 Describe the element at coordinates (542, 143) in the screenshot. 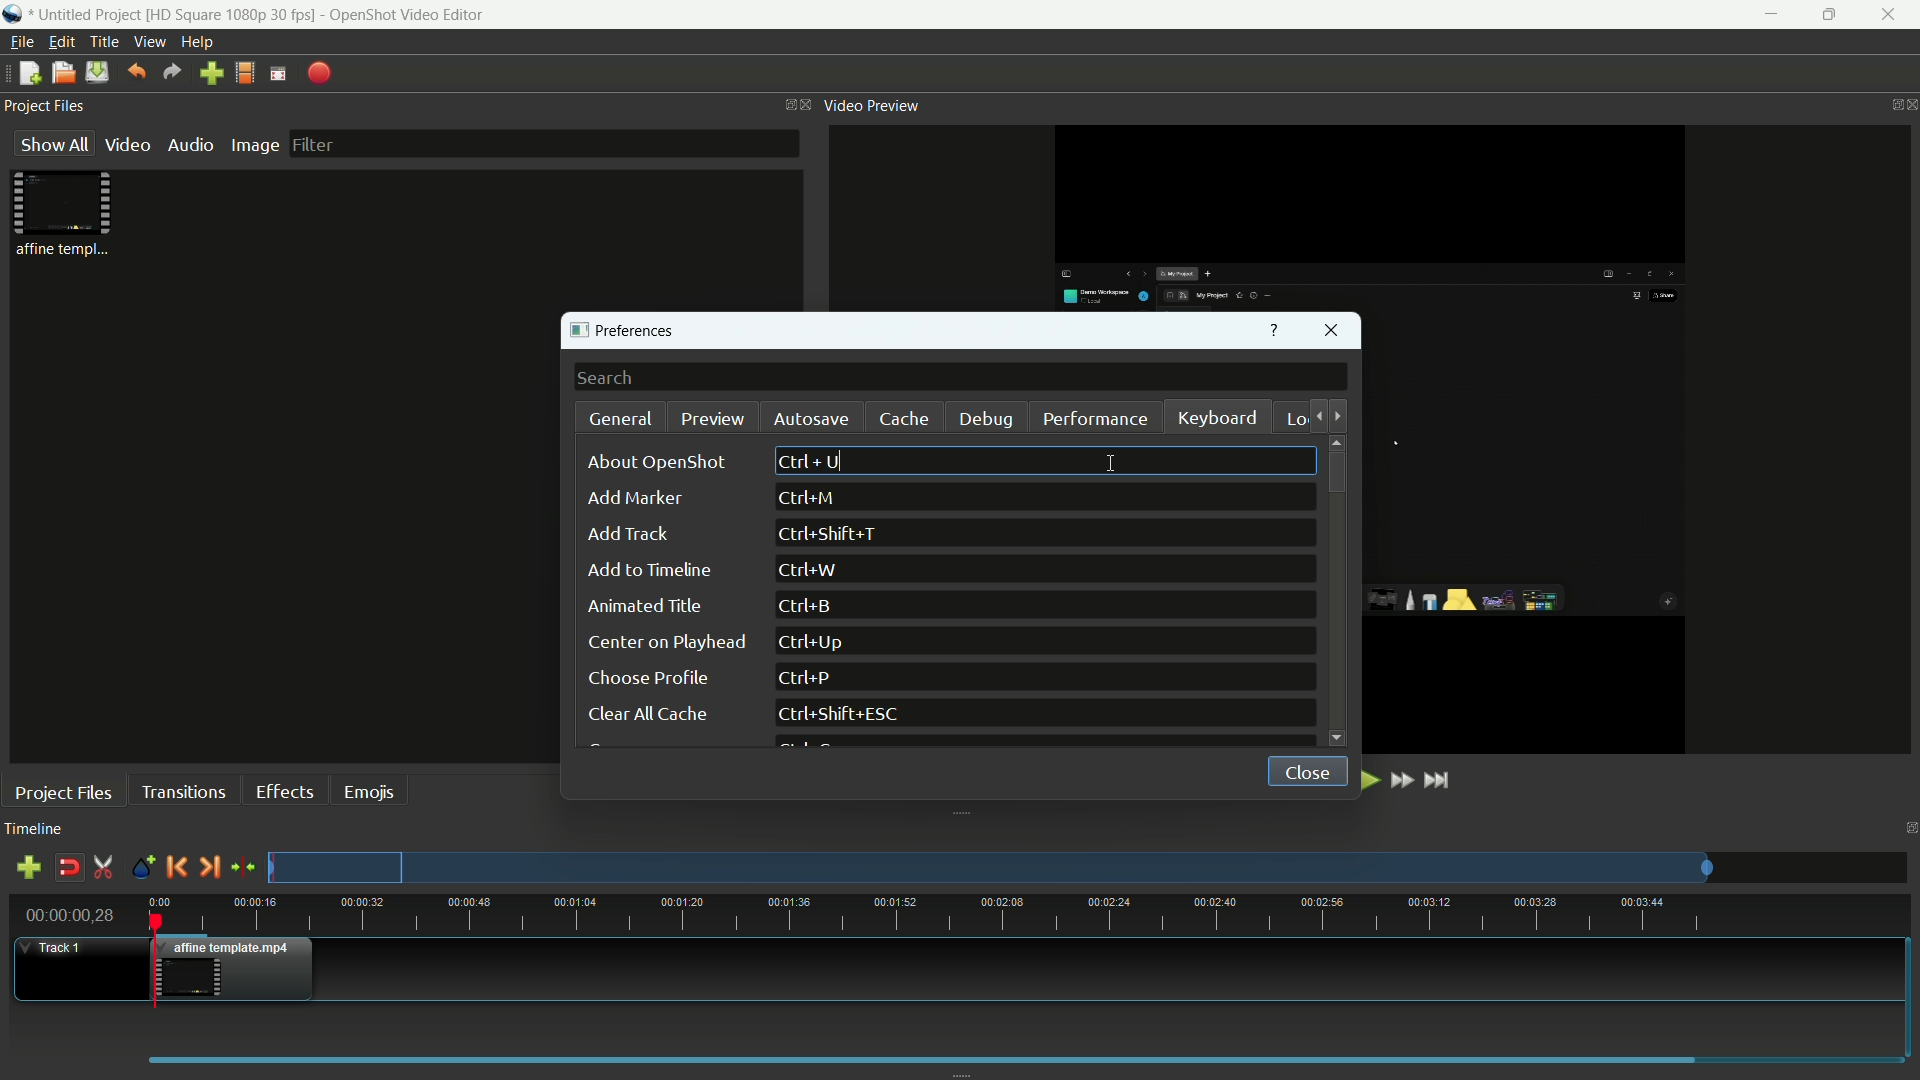

I see `filter bar` at that location.